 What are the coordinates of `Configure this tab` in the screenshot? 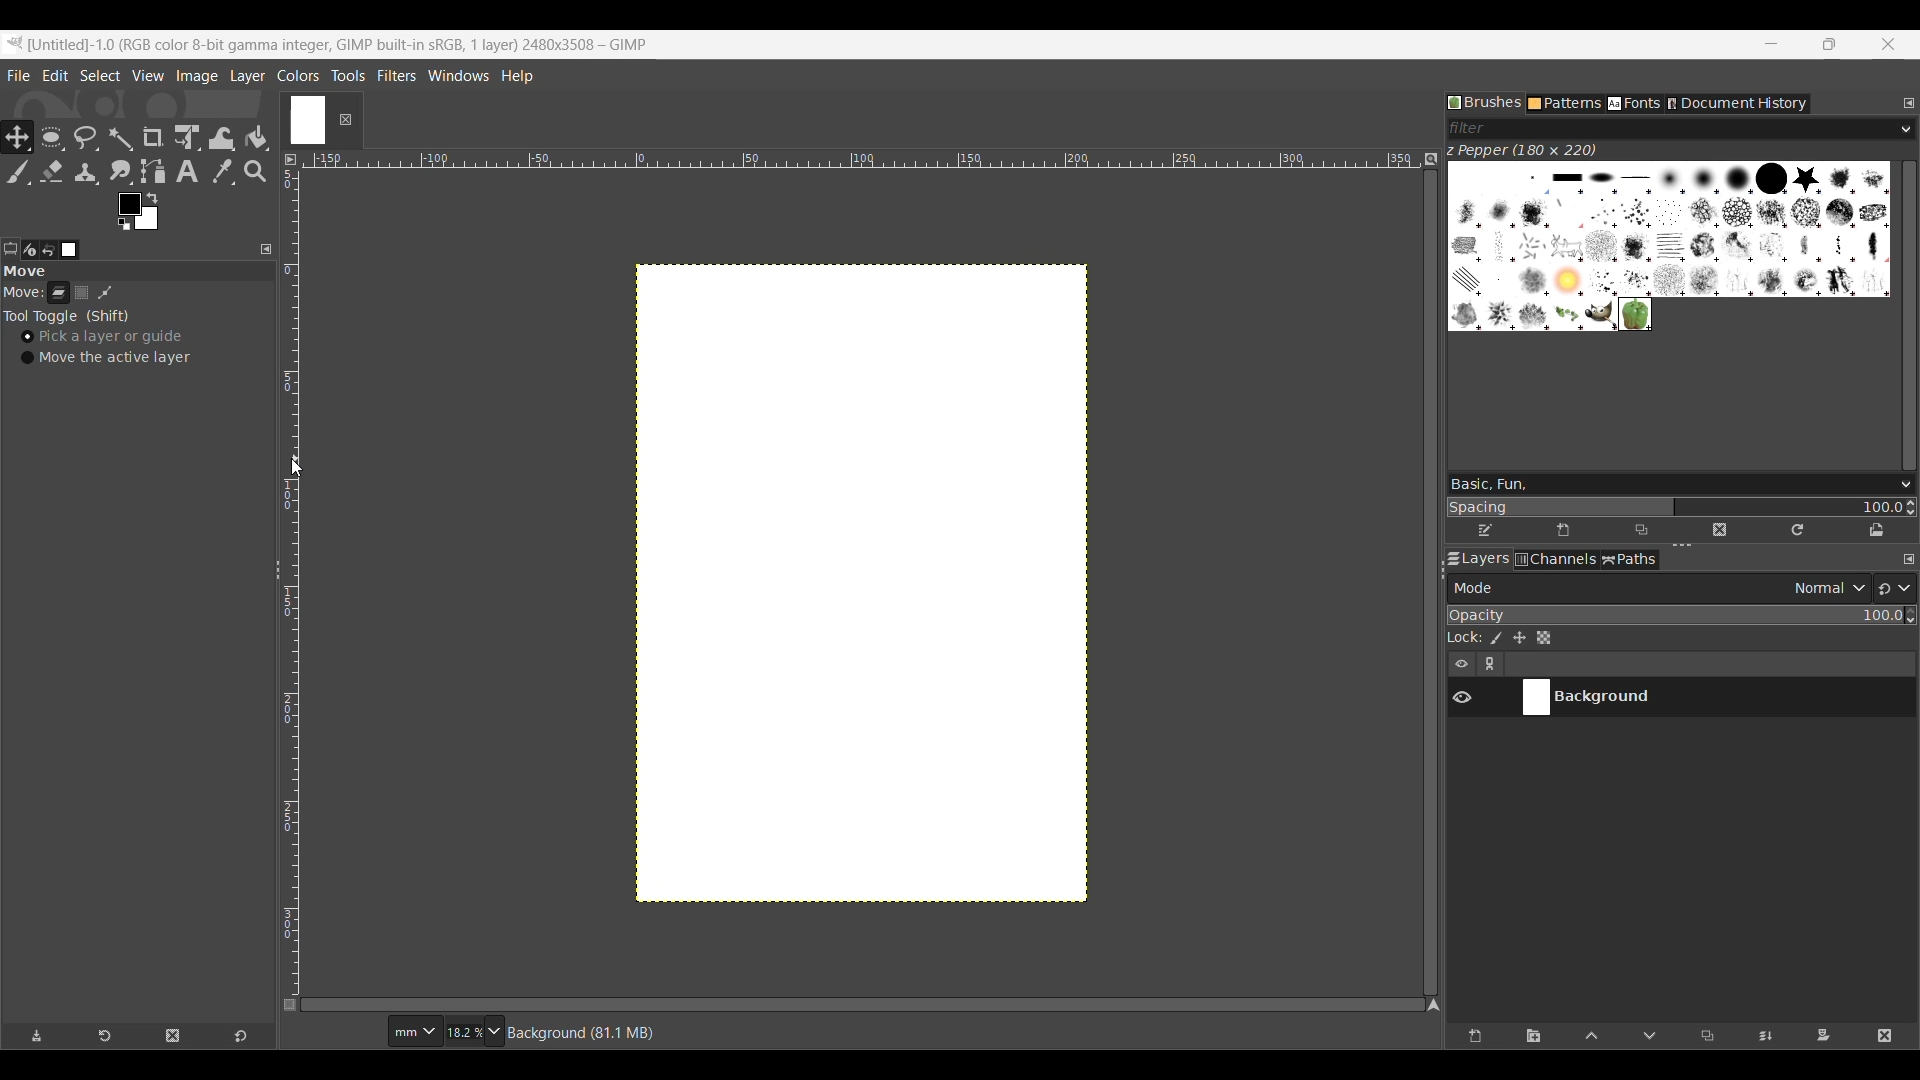 It's located at (1909, 103).